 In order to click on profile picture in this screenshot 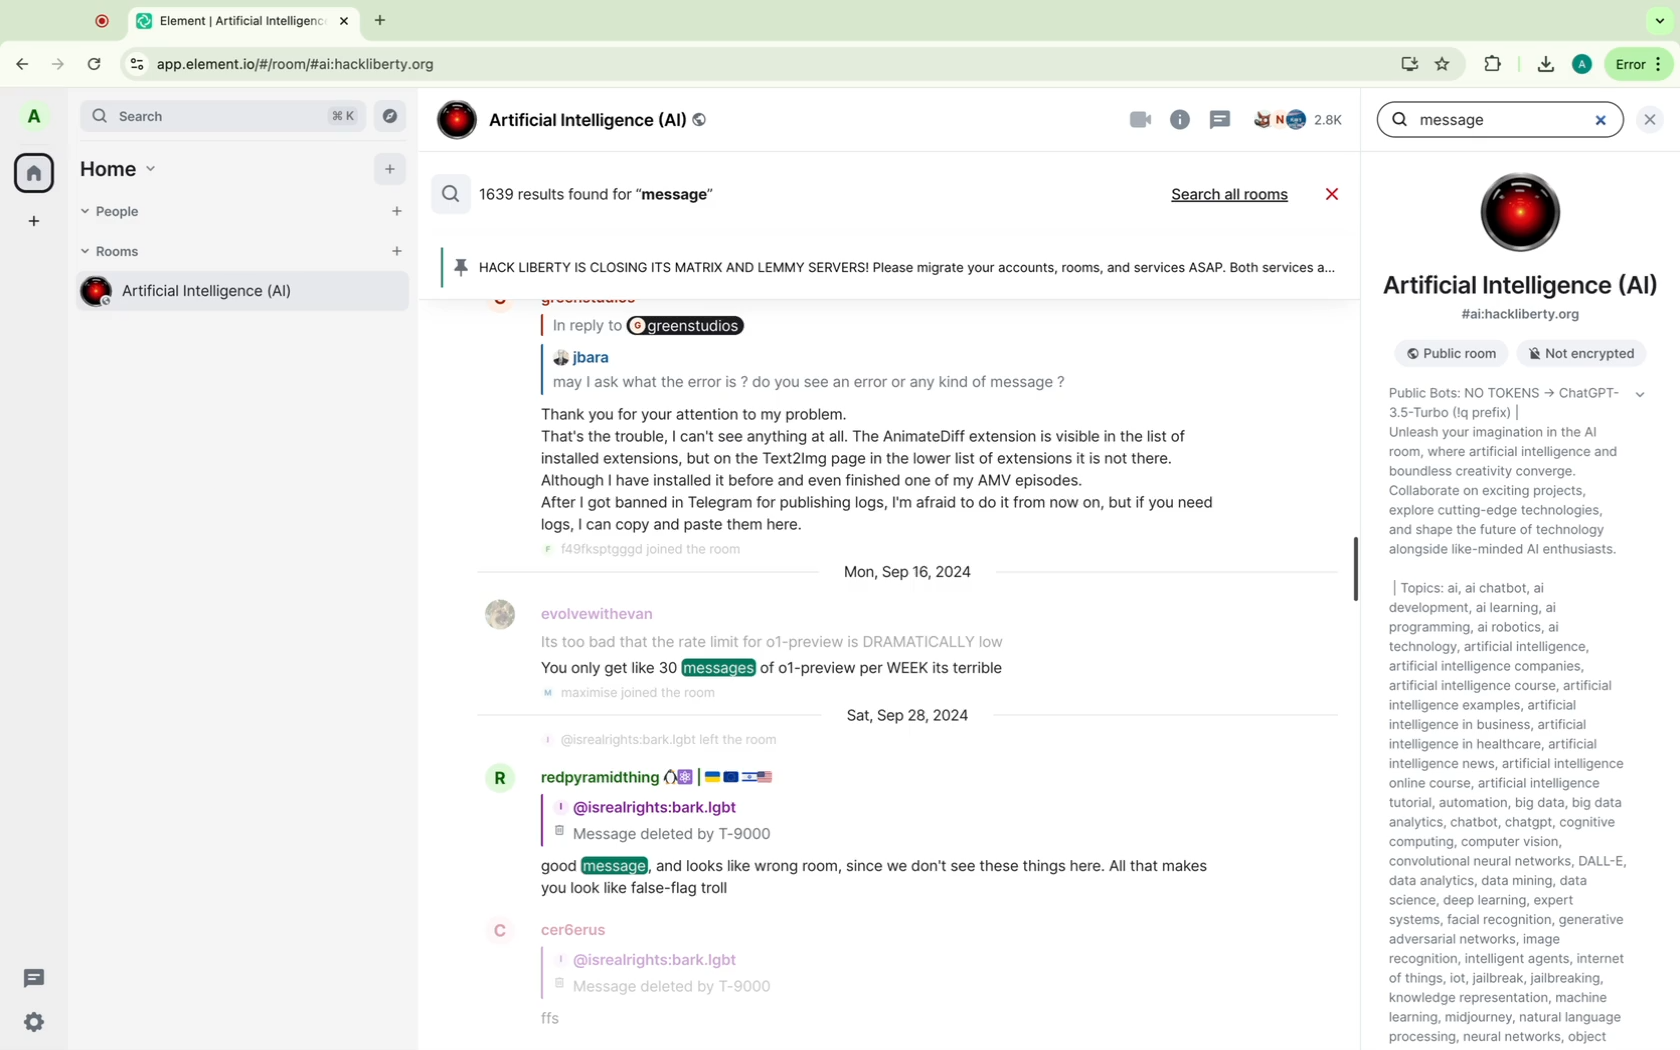, I will do `click(37, 118)`.